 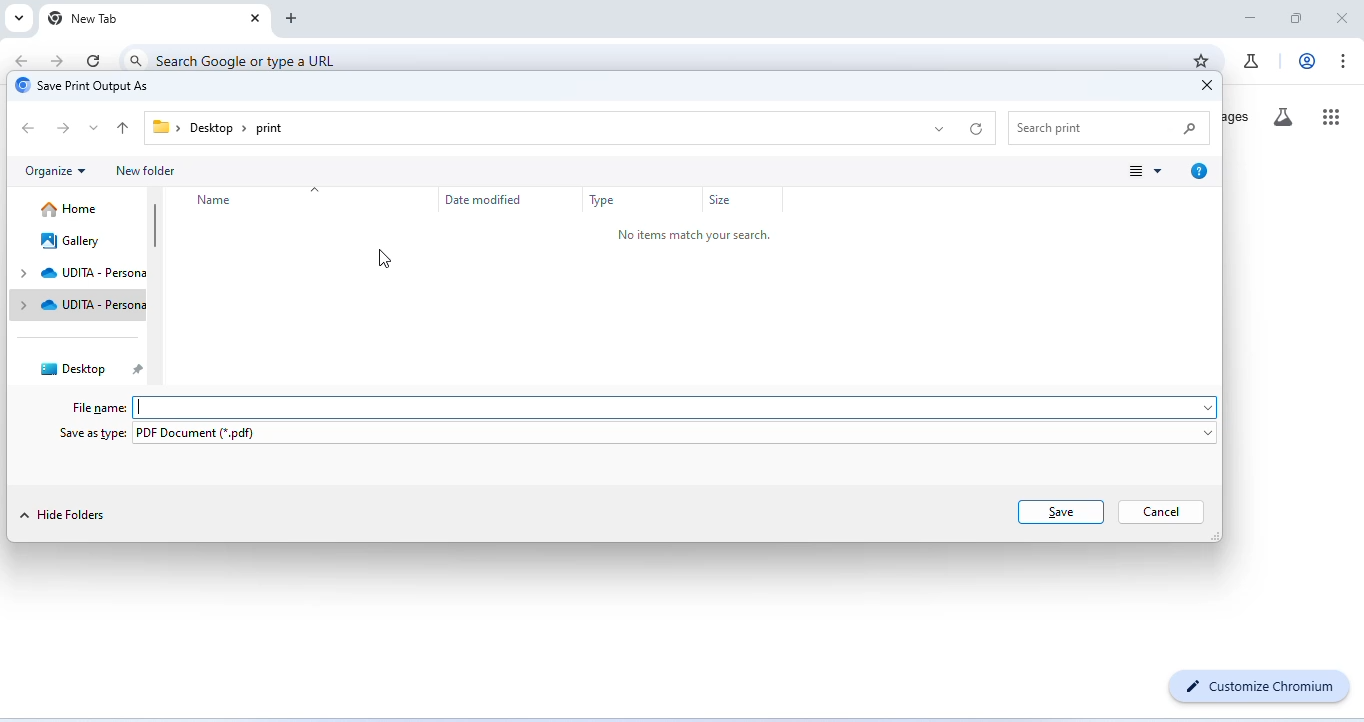 I want to click on maximize, so click(x=1298, y=18).